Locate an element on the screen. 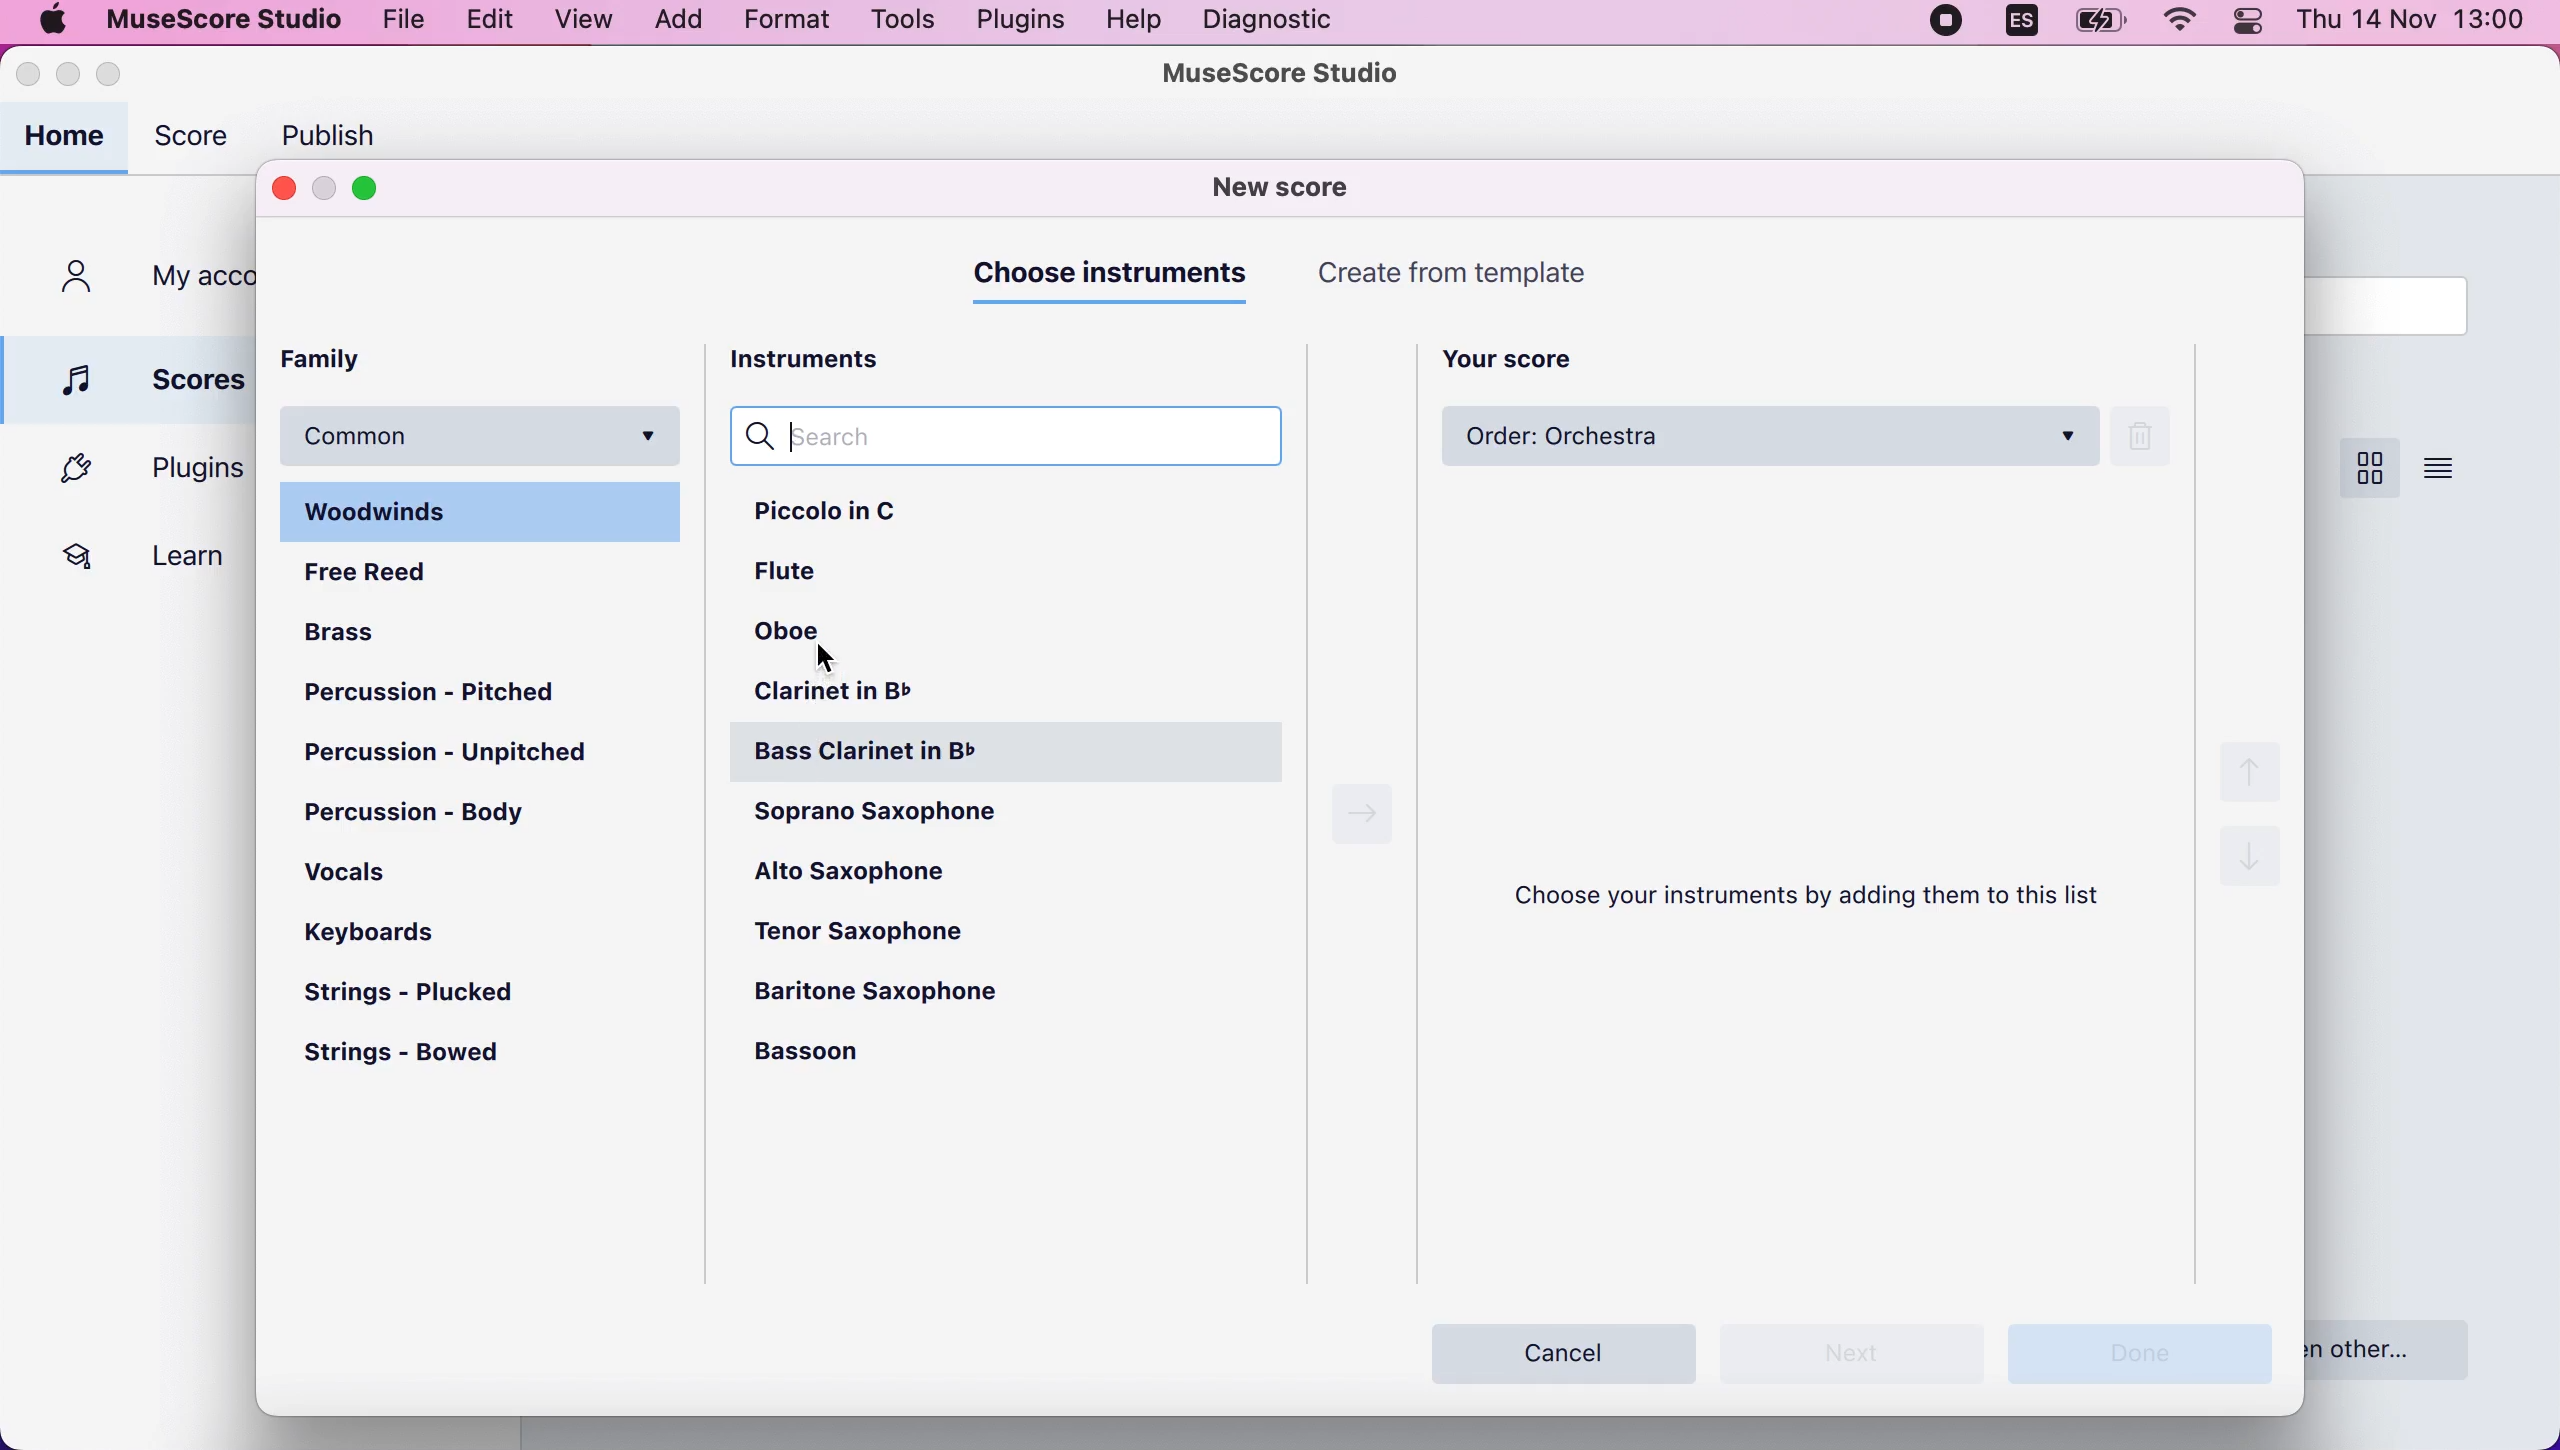  panel control is located at coordinates (2254, 32).